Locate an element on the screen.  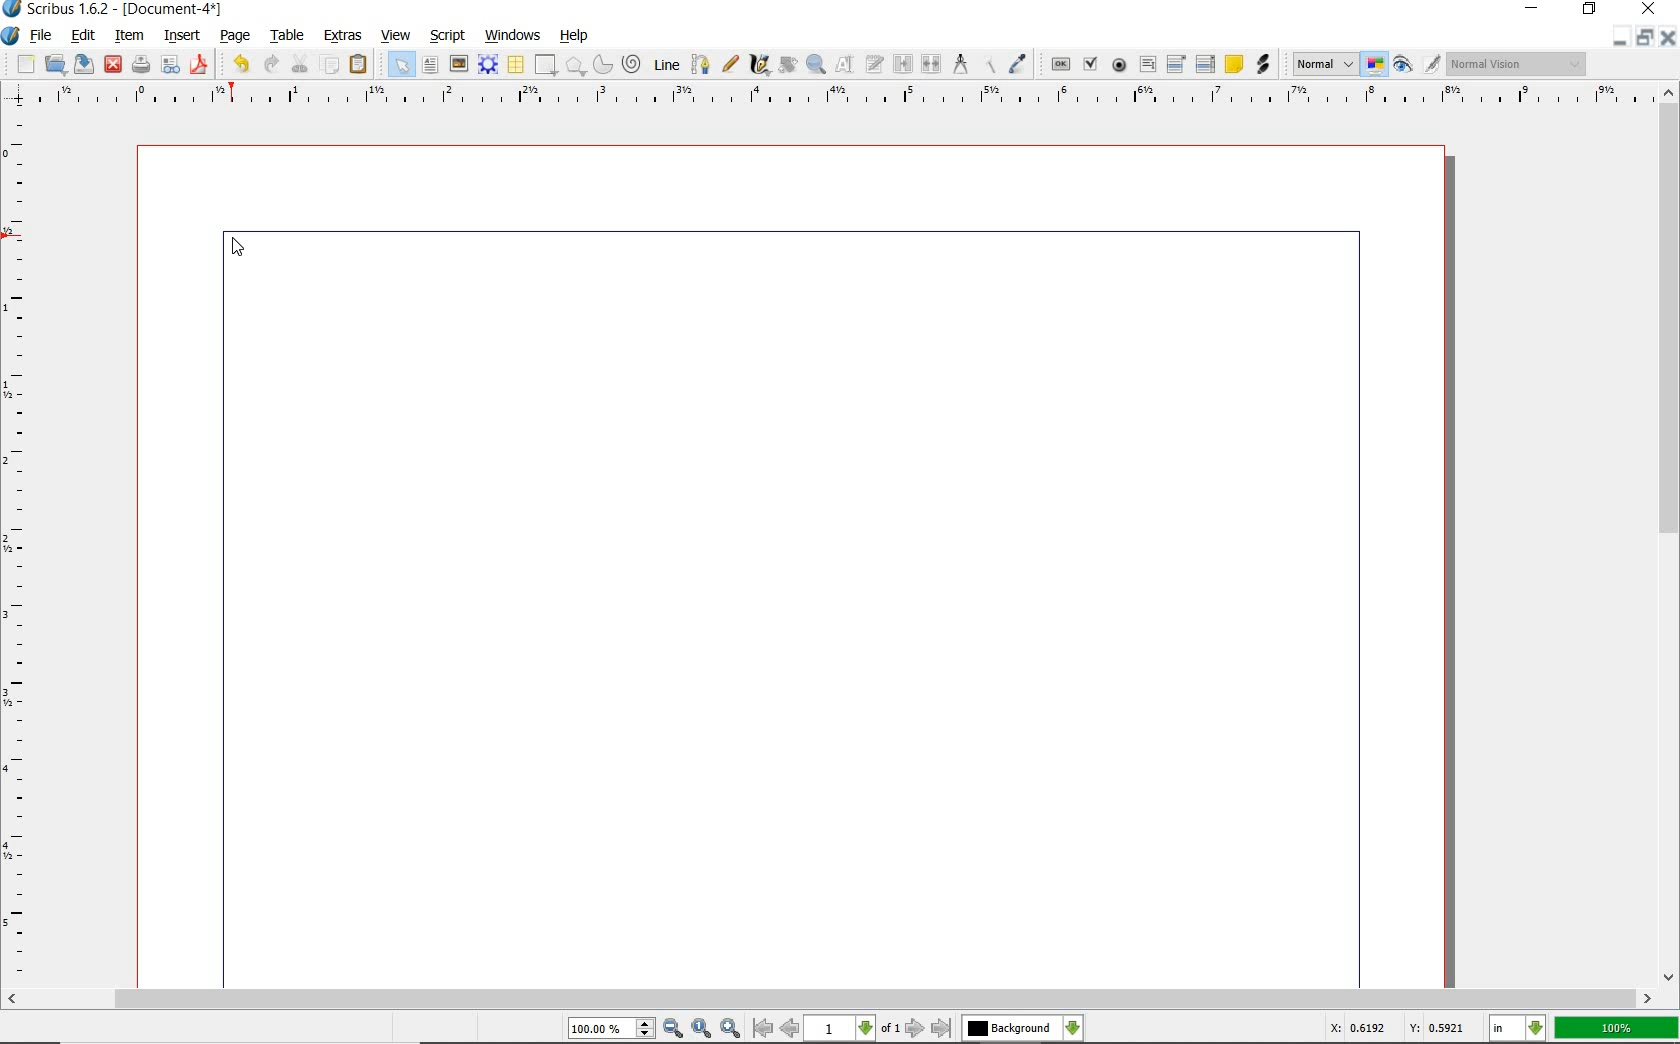
page is located at coordinates (237, 37).